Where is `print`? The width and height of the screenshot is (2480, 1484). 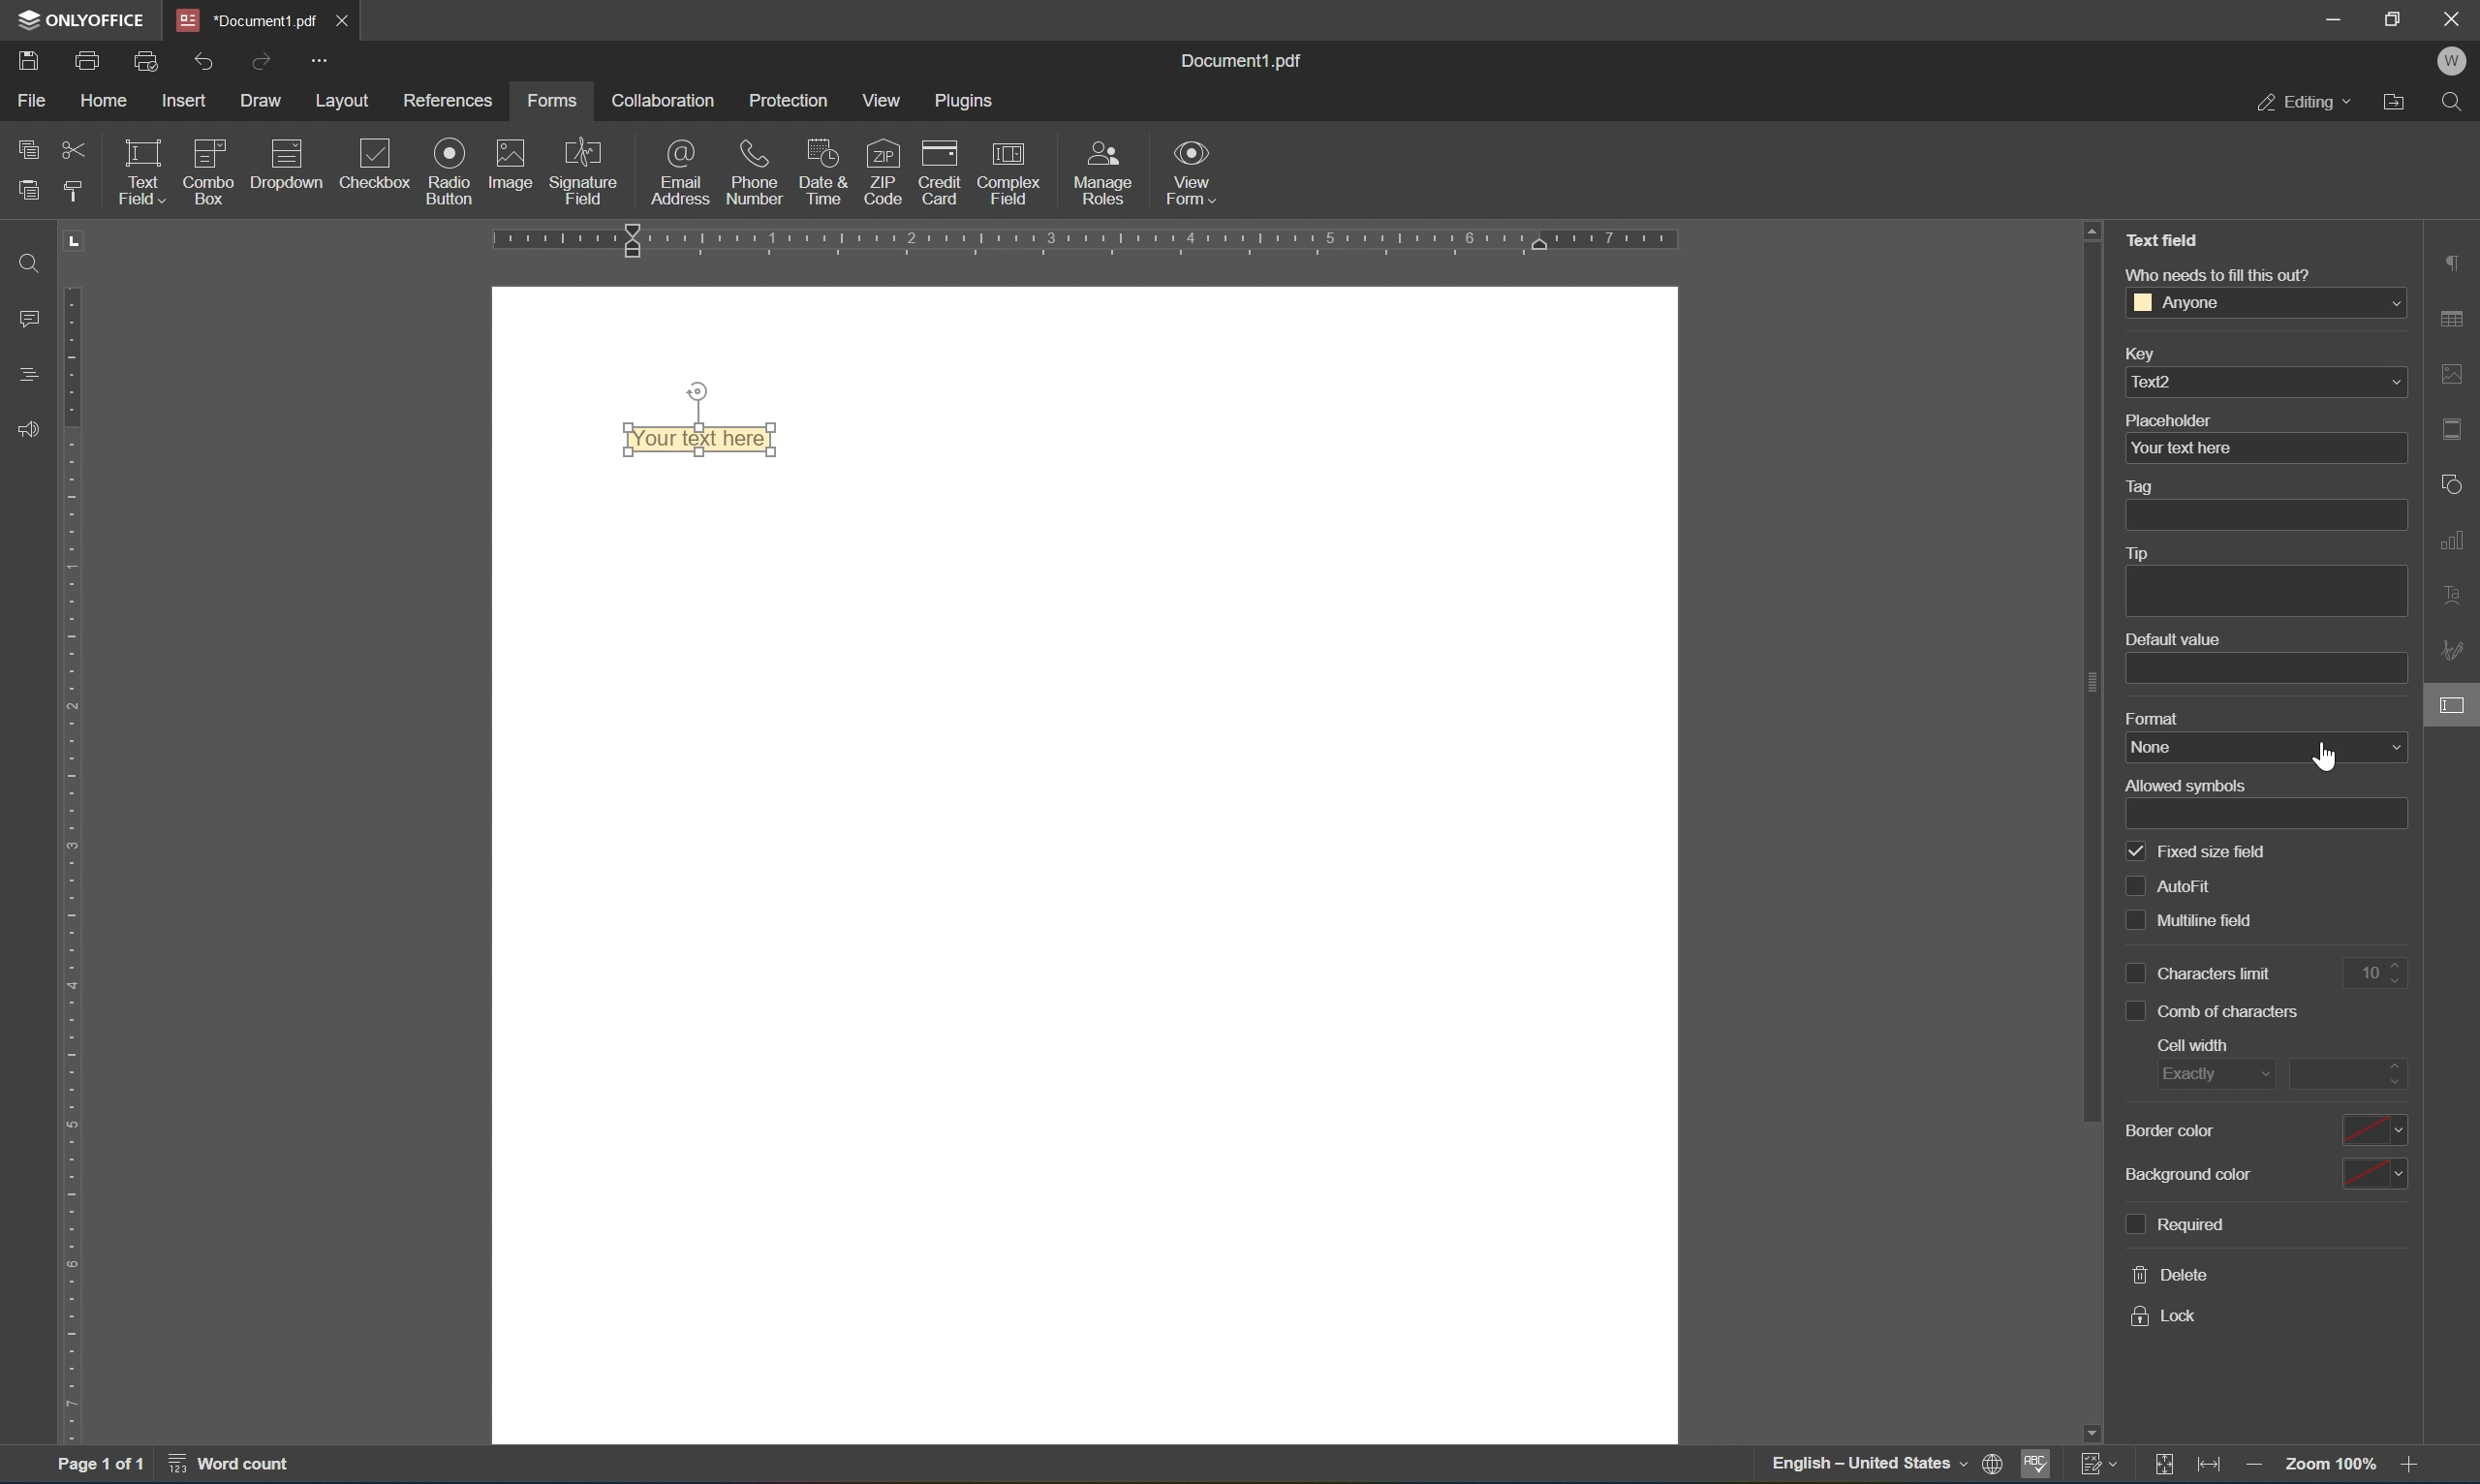
print is located at coordinates (84, 59).